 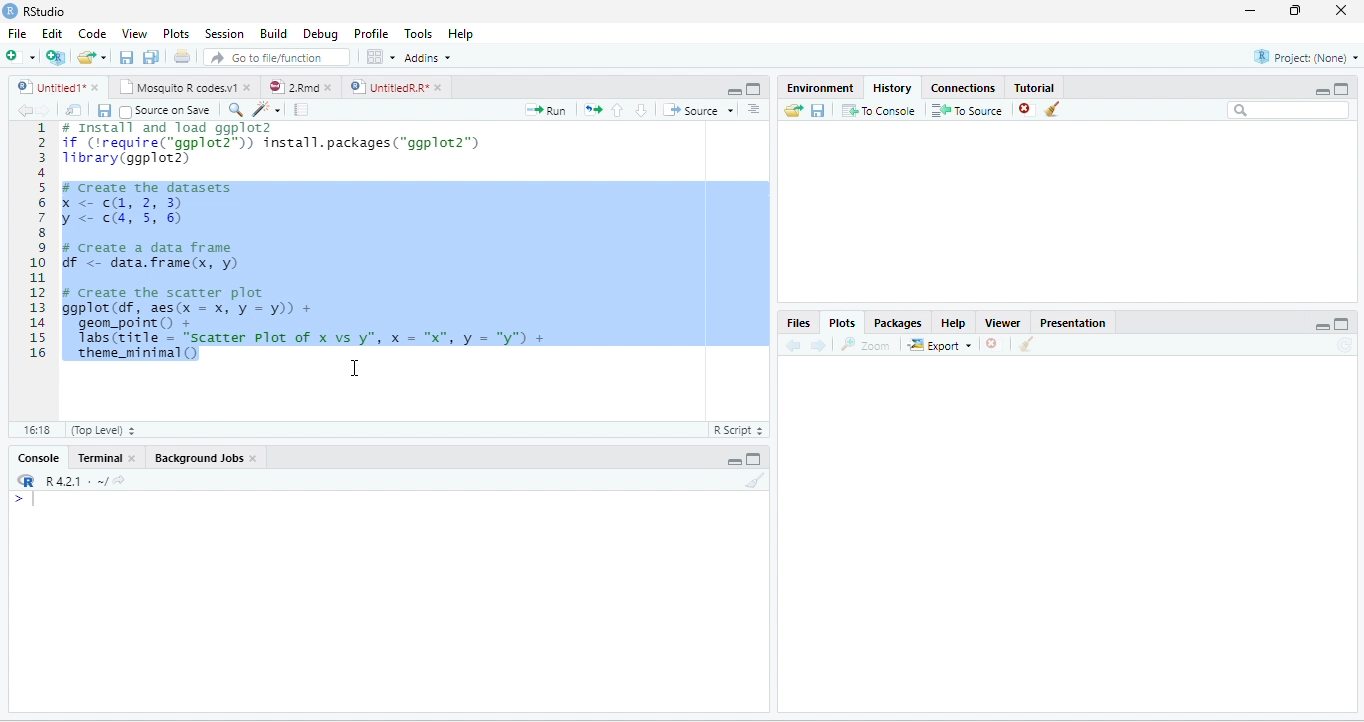 I want to click on Code, so click(x=91, y=33).